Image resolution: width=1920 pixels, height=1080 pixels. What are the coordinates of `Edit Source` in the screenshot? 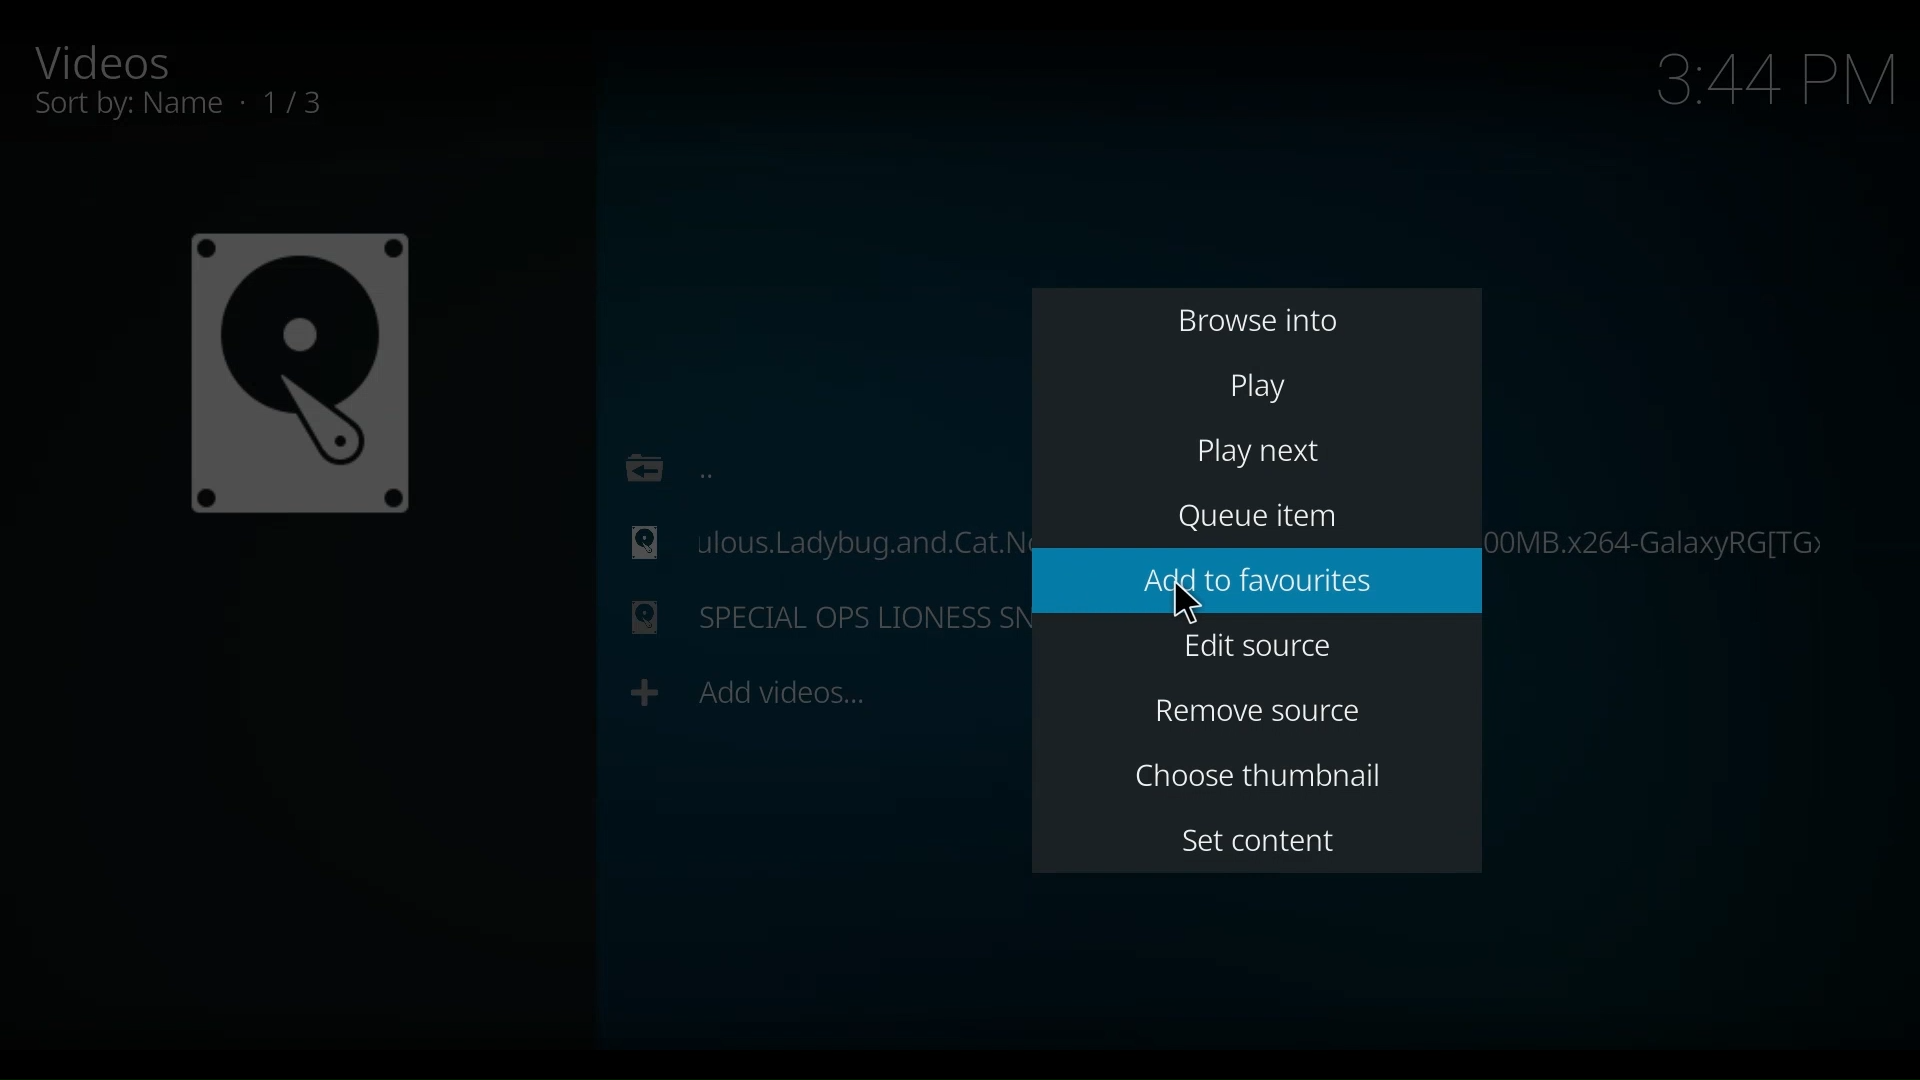 It's located at (1262, 646).